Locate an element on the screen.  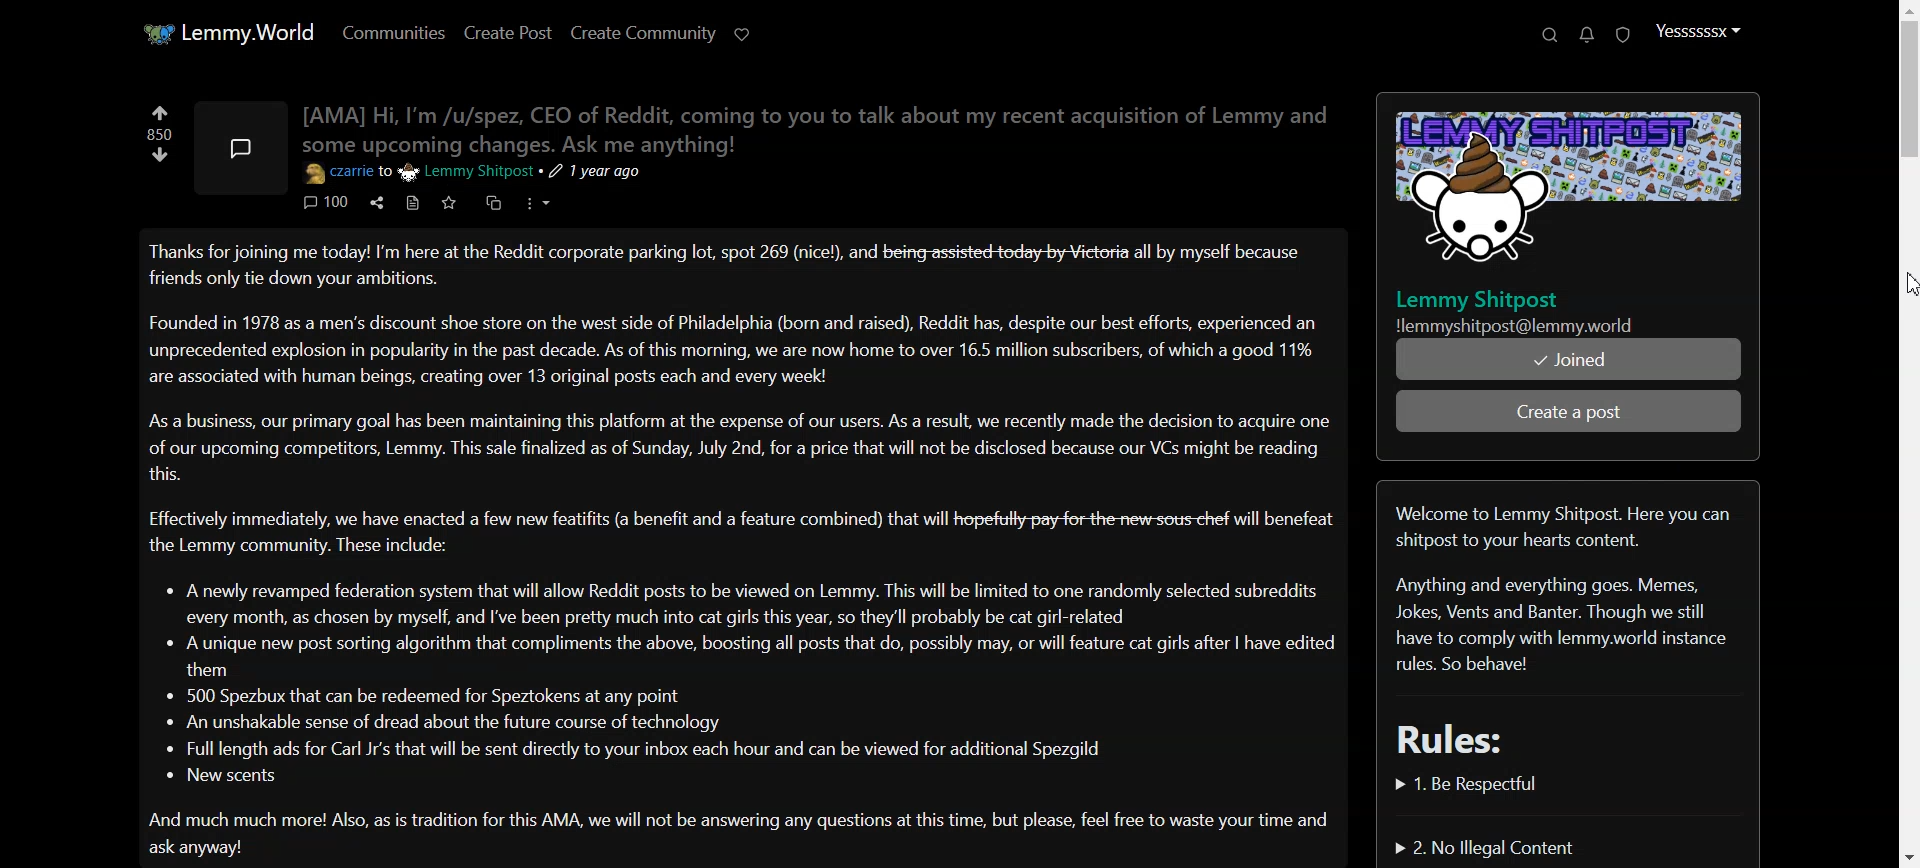
Lemmy Shitpost is located at coordinates (1486, 299).